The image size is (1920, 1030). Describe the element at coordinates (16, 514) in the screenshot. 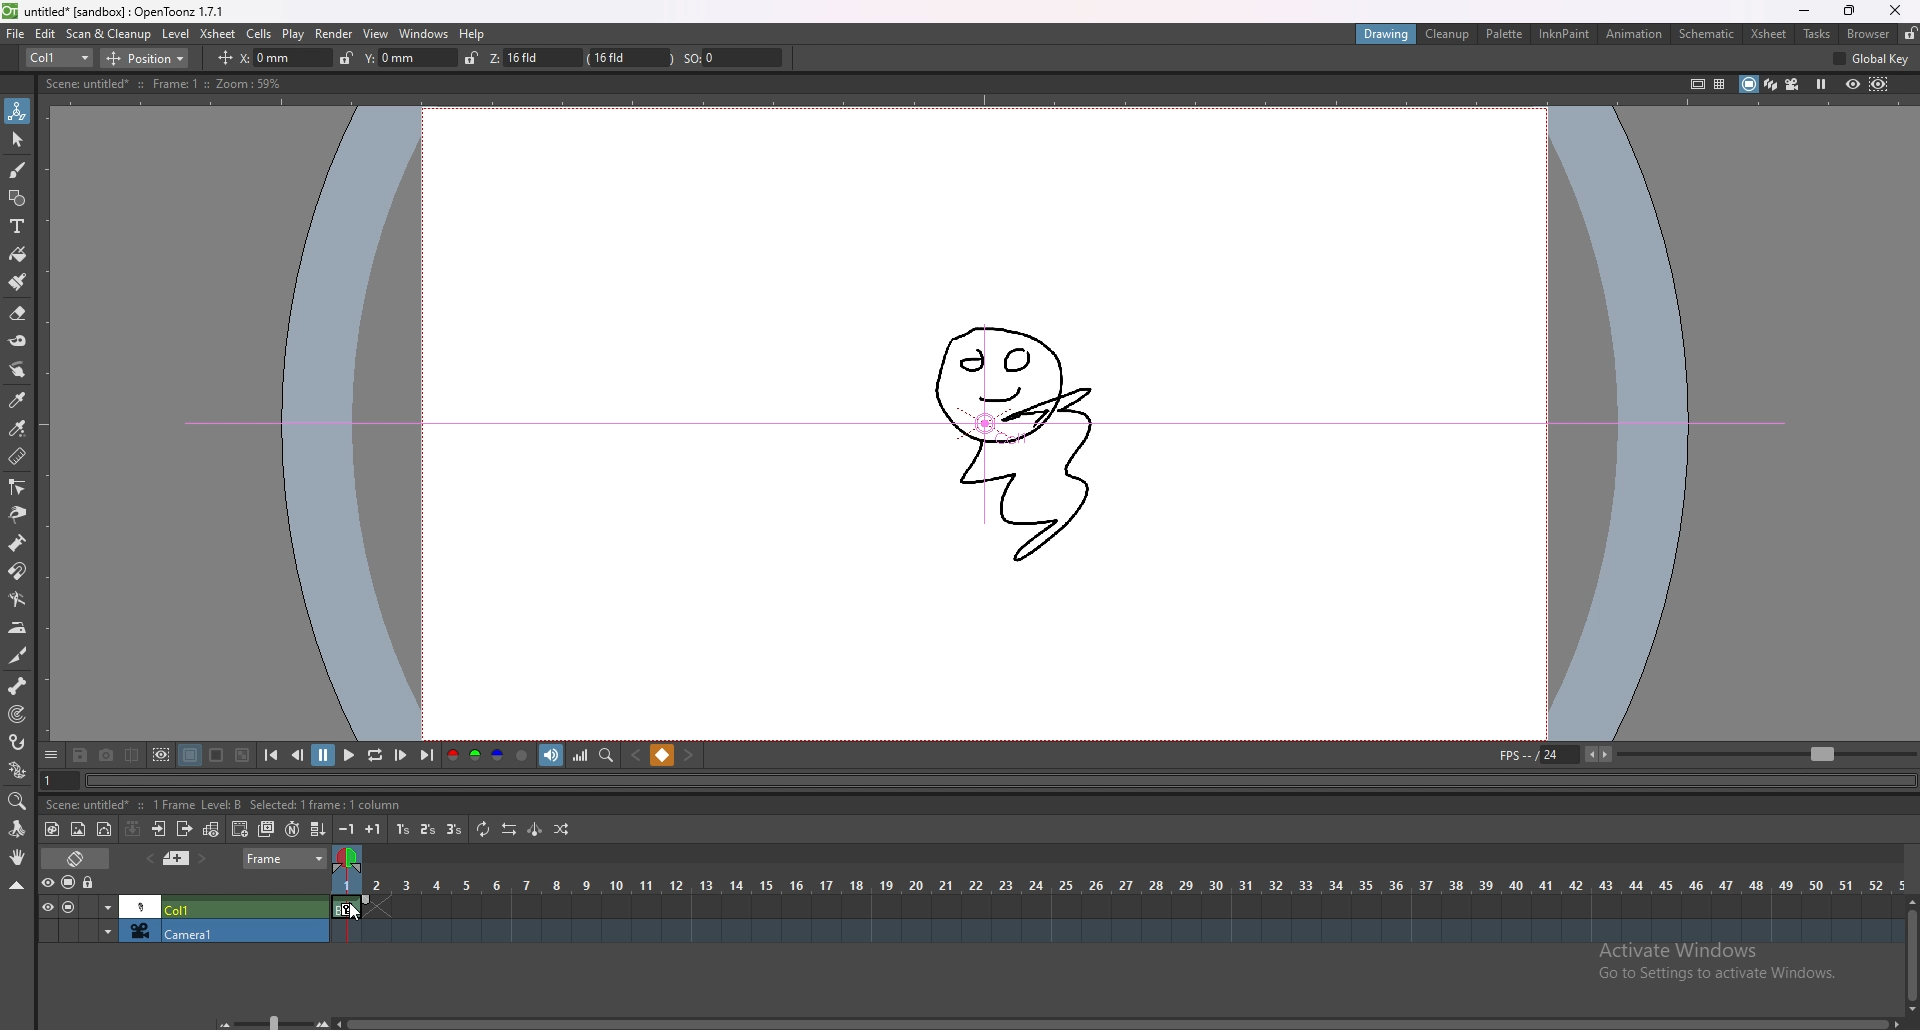

I see `pinch` at that location.